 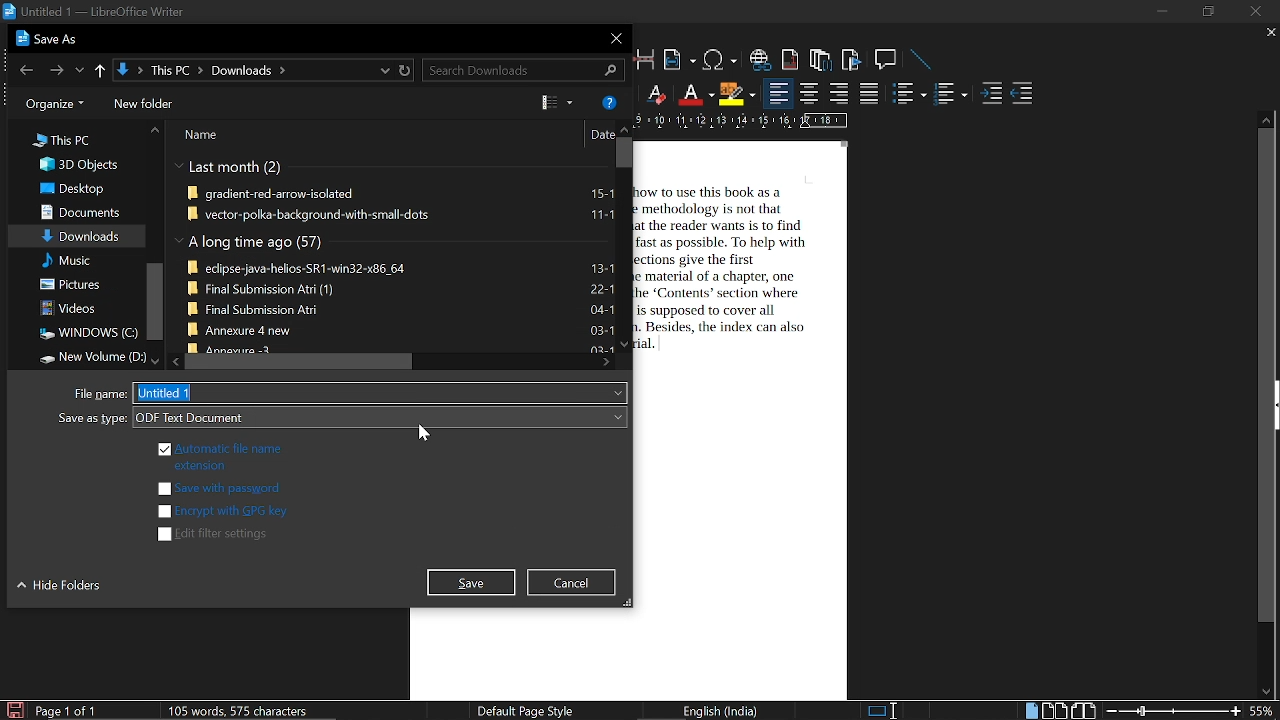 I want to click on save file type, so click(x=89, y=420).